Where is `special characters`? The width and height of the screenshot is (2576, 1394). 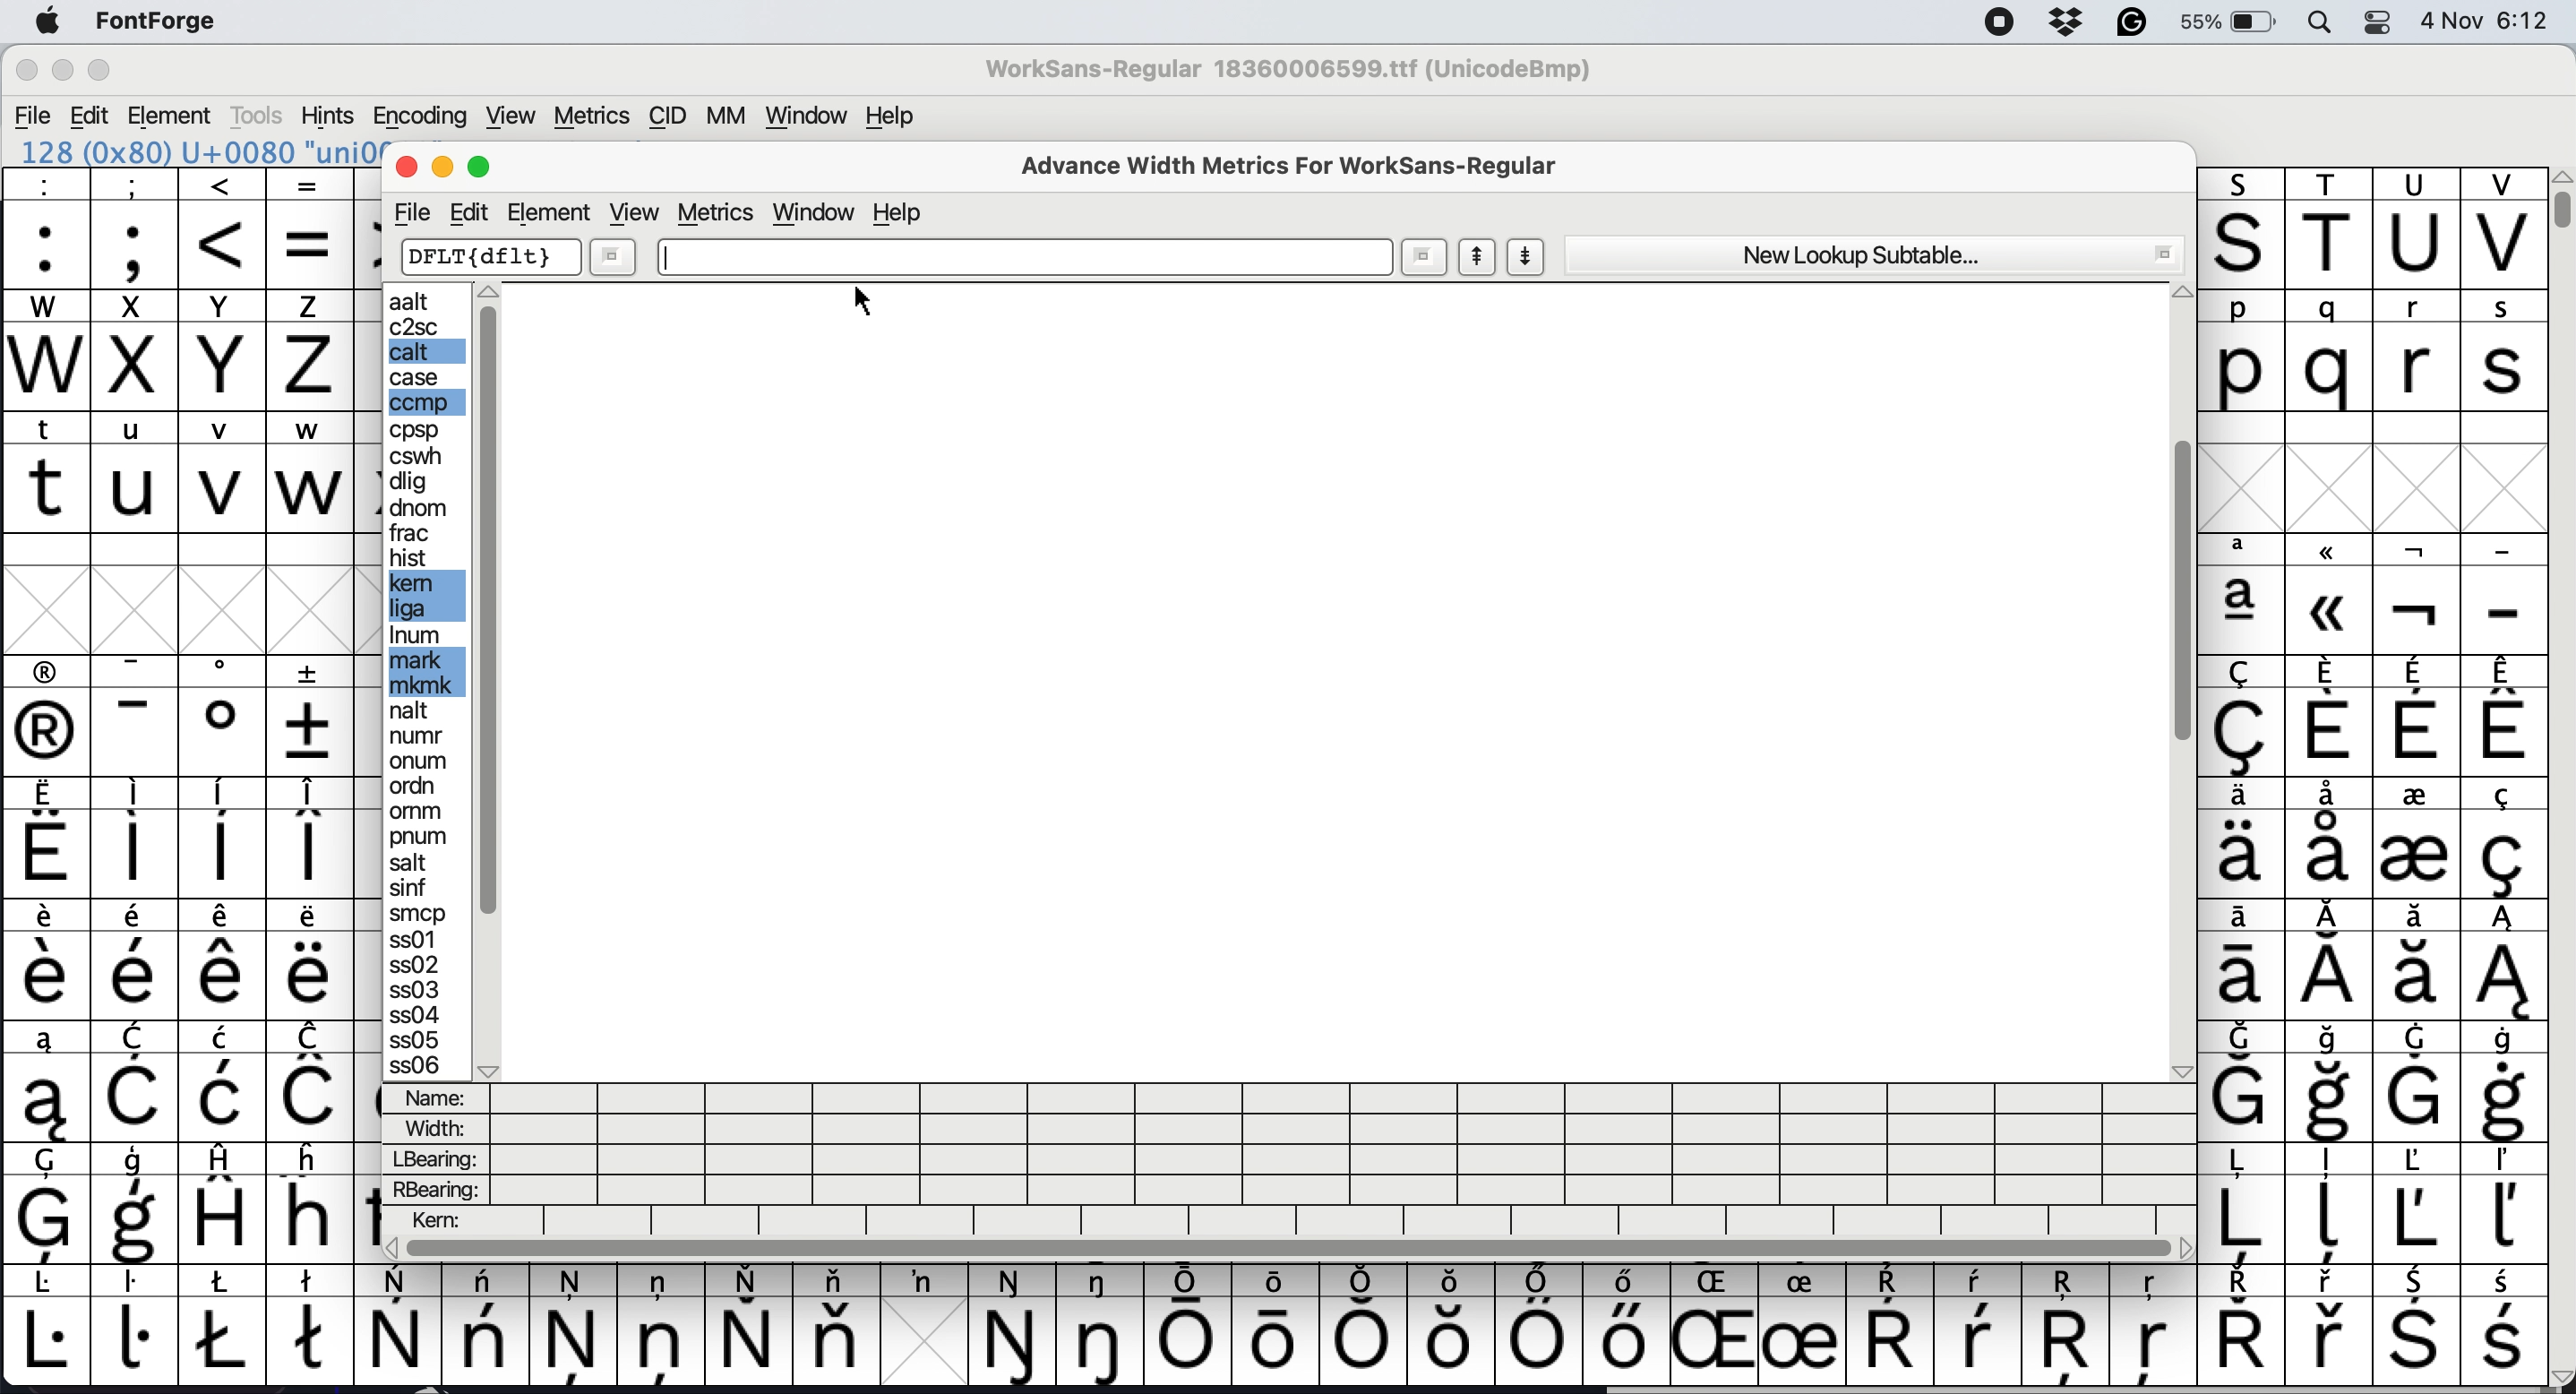 special characters is located at coordinates (190, 733).